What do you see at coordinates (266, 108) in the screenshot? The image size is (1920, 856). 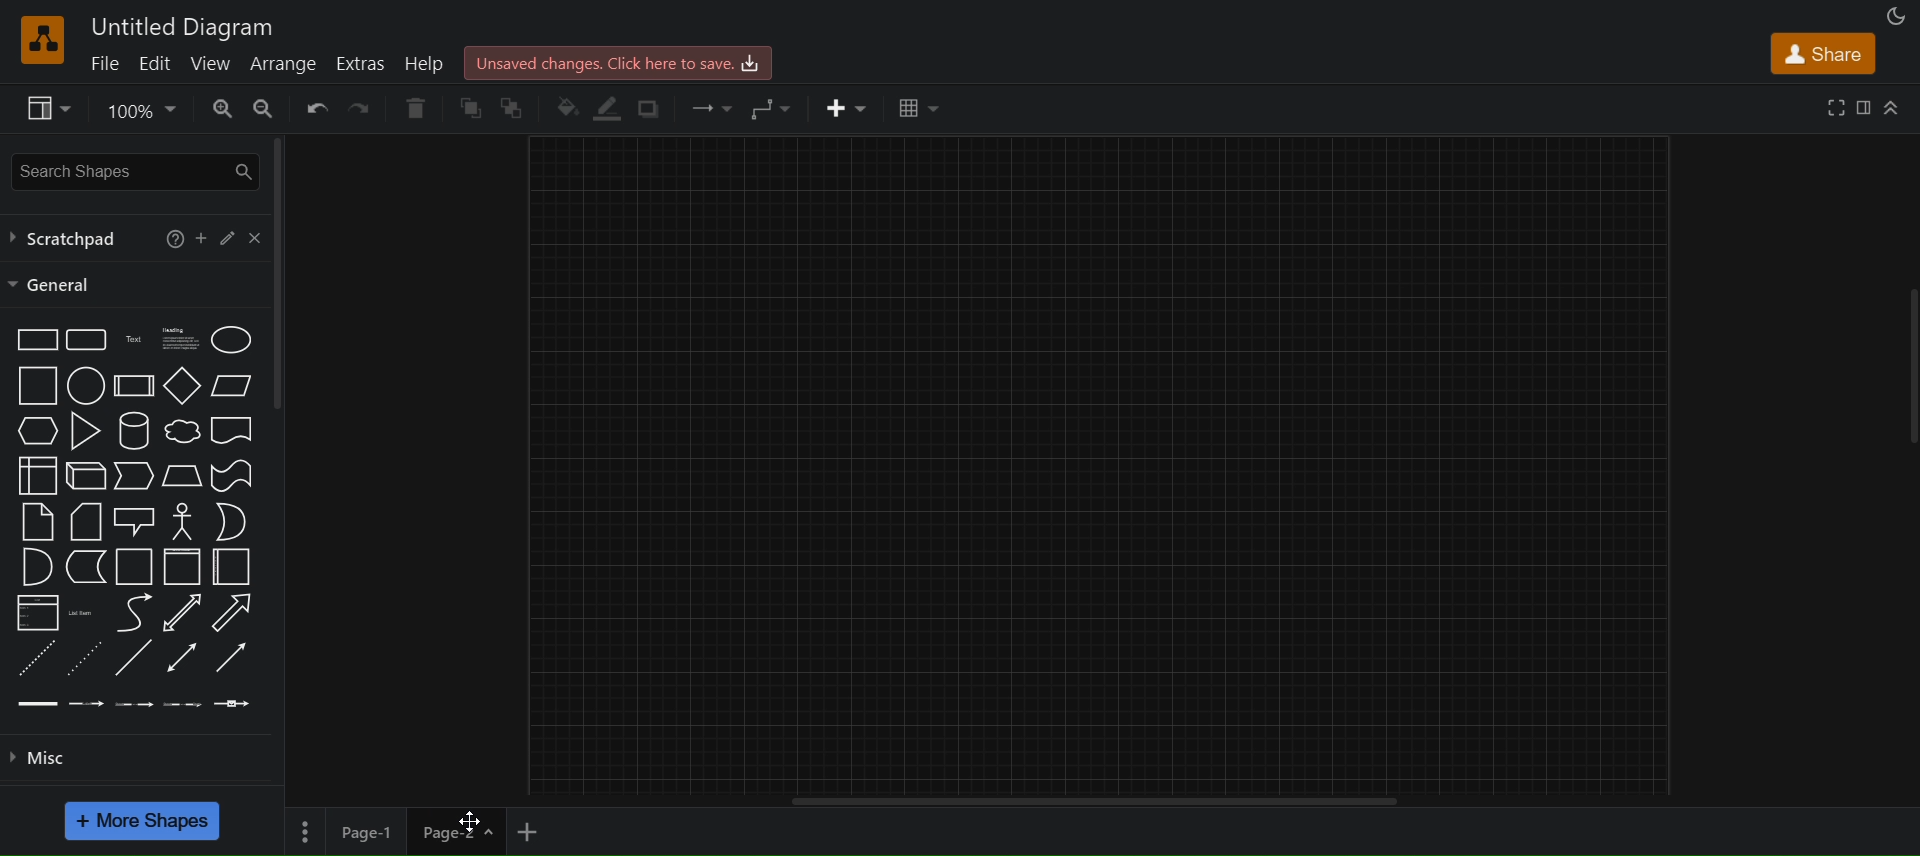 I see `zoom out` at bounding box center [266, 108].